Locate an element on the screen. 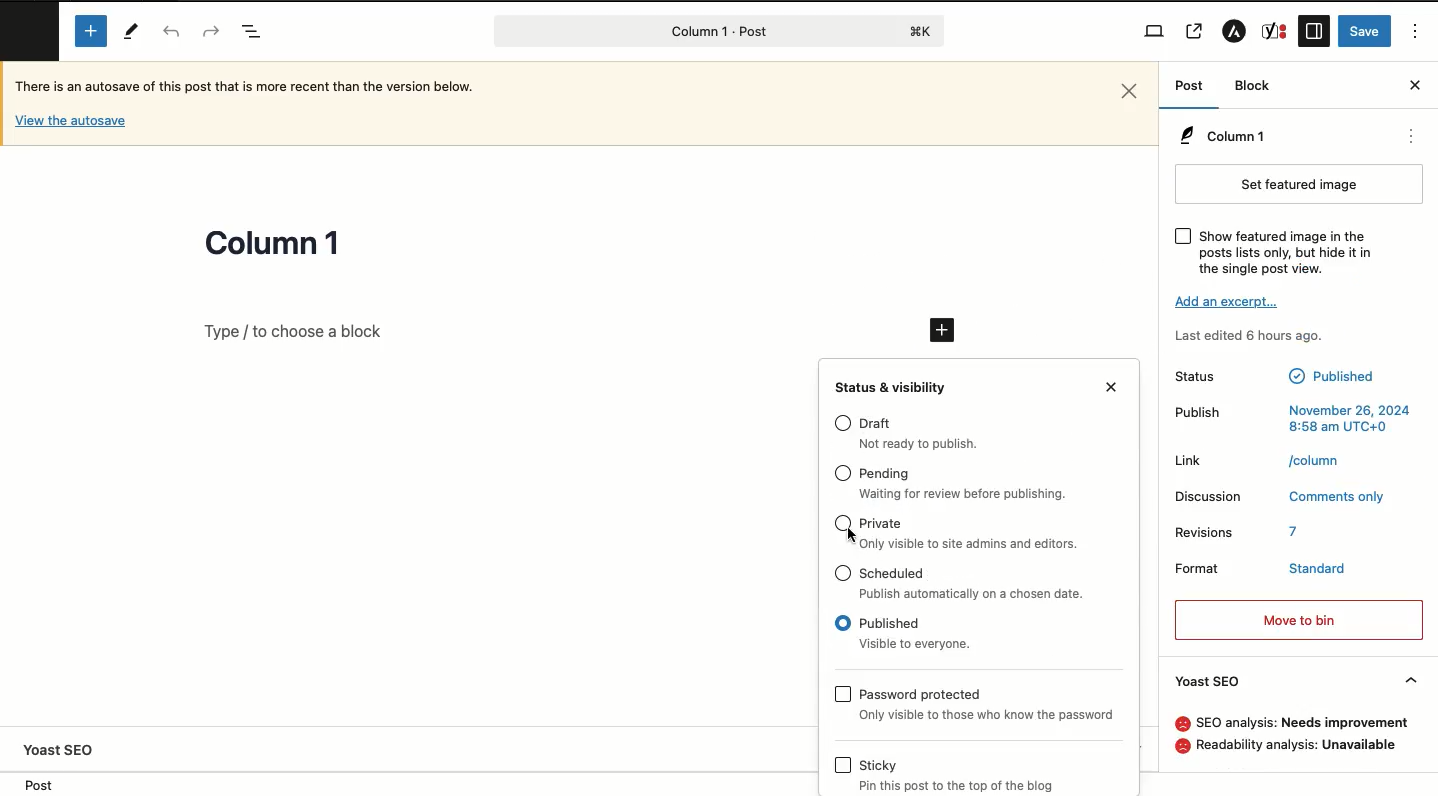 The image size is (1438, 796). Pending is located at coordinates (965, 495).